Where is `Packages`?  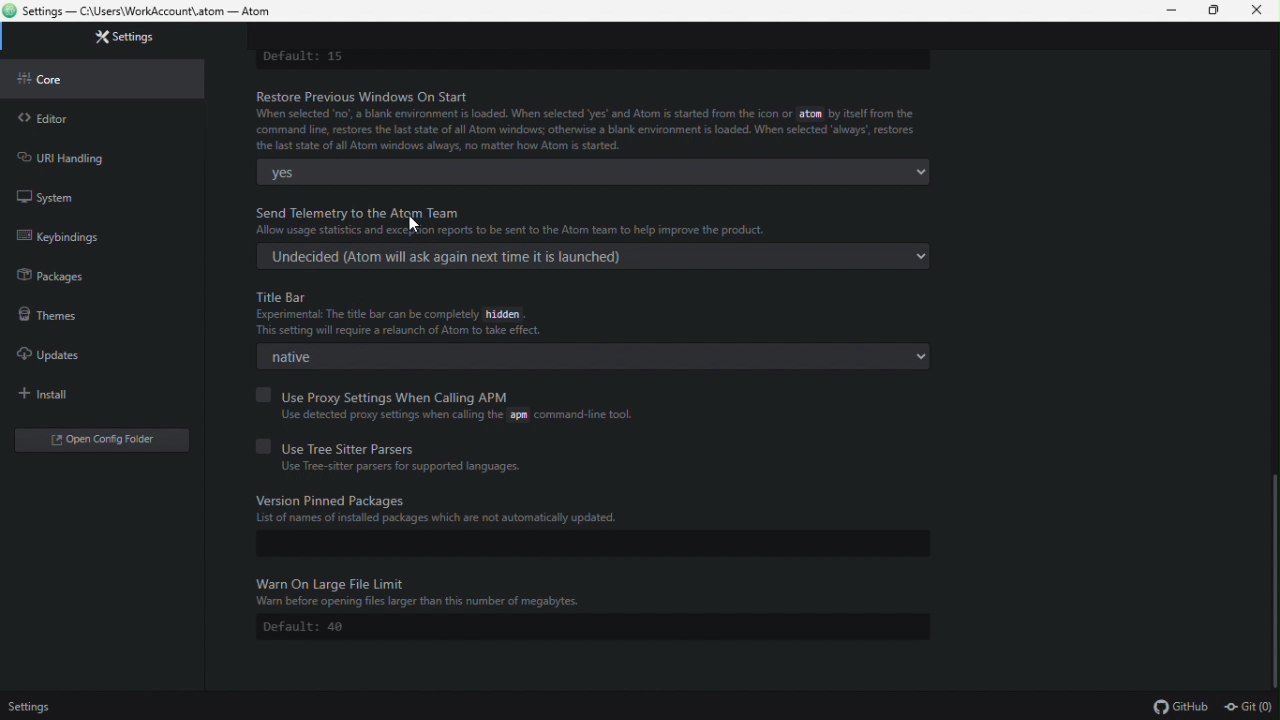 Packages is located at coordinates (52, 280).